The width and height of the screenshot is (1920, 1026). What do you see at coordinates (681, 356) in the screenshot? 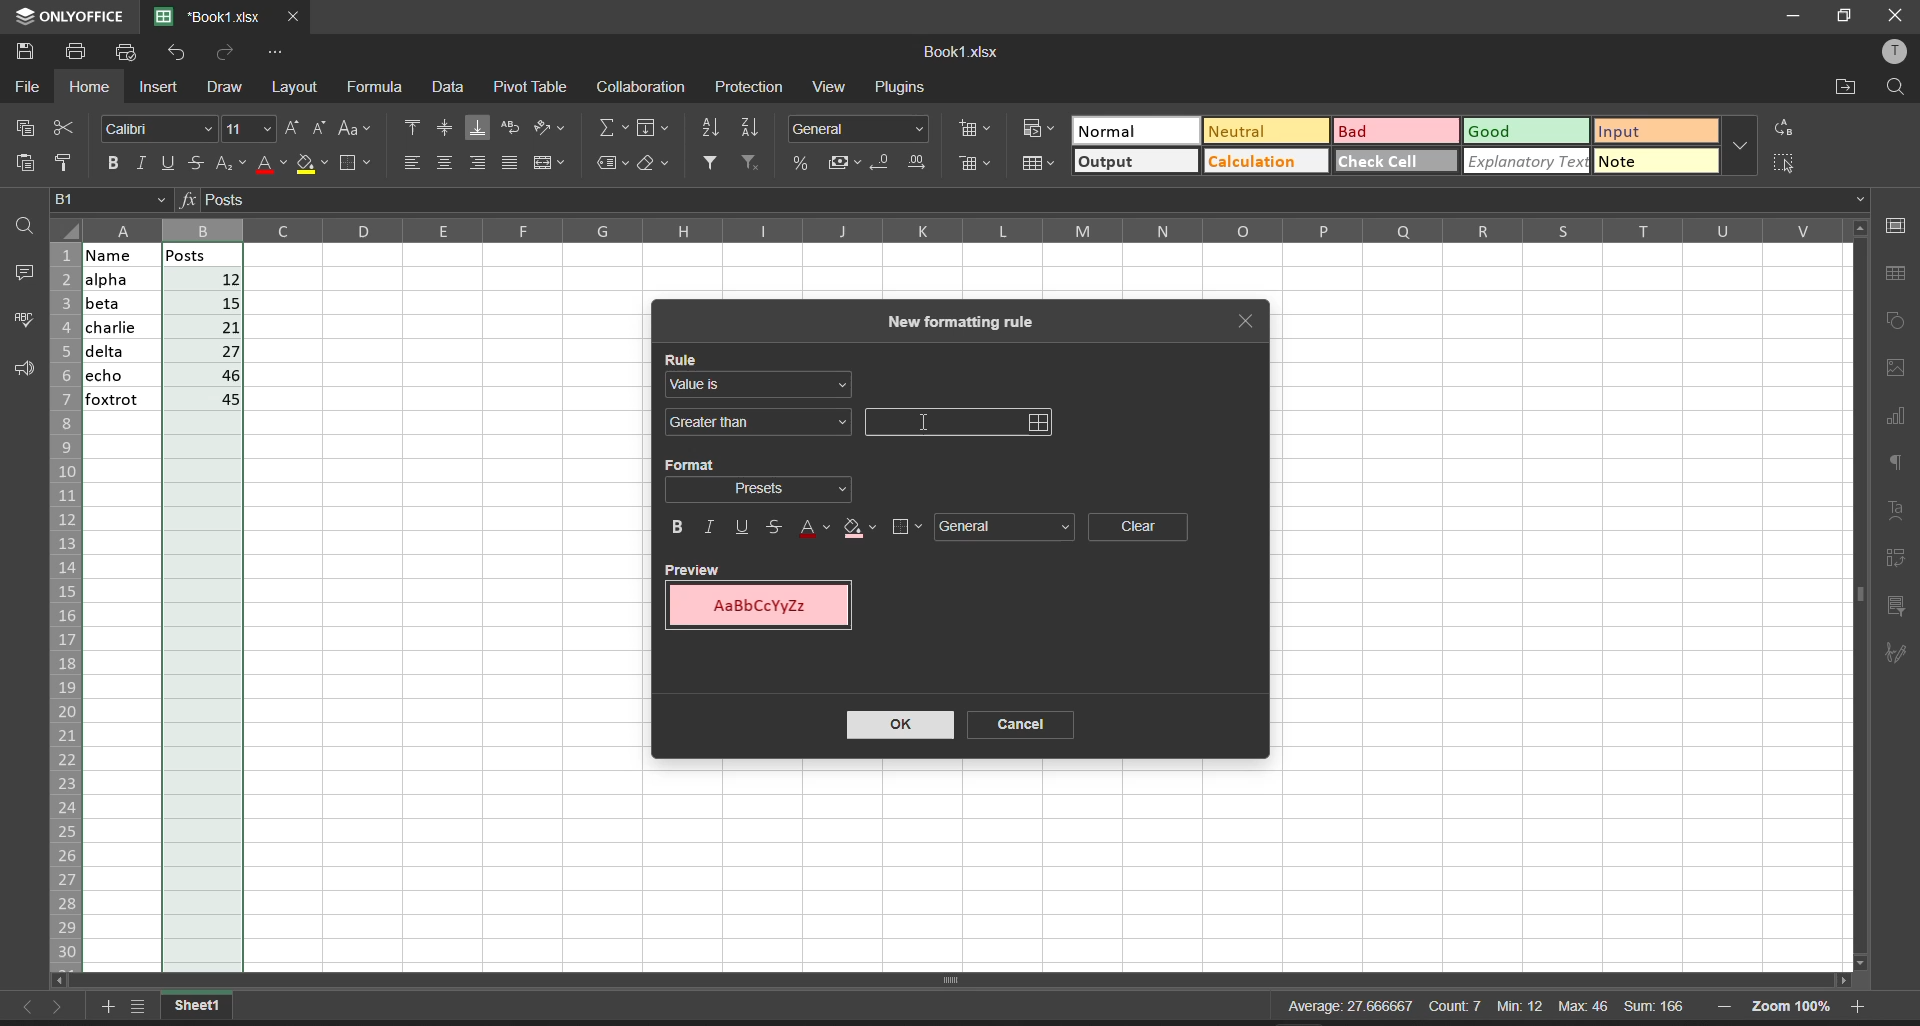
I see `rule` at bounding box center [681, 356].